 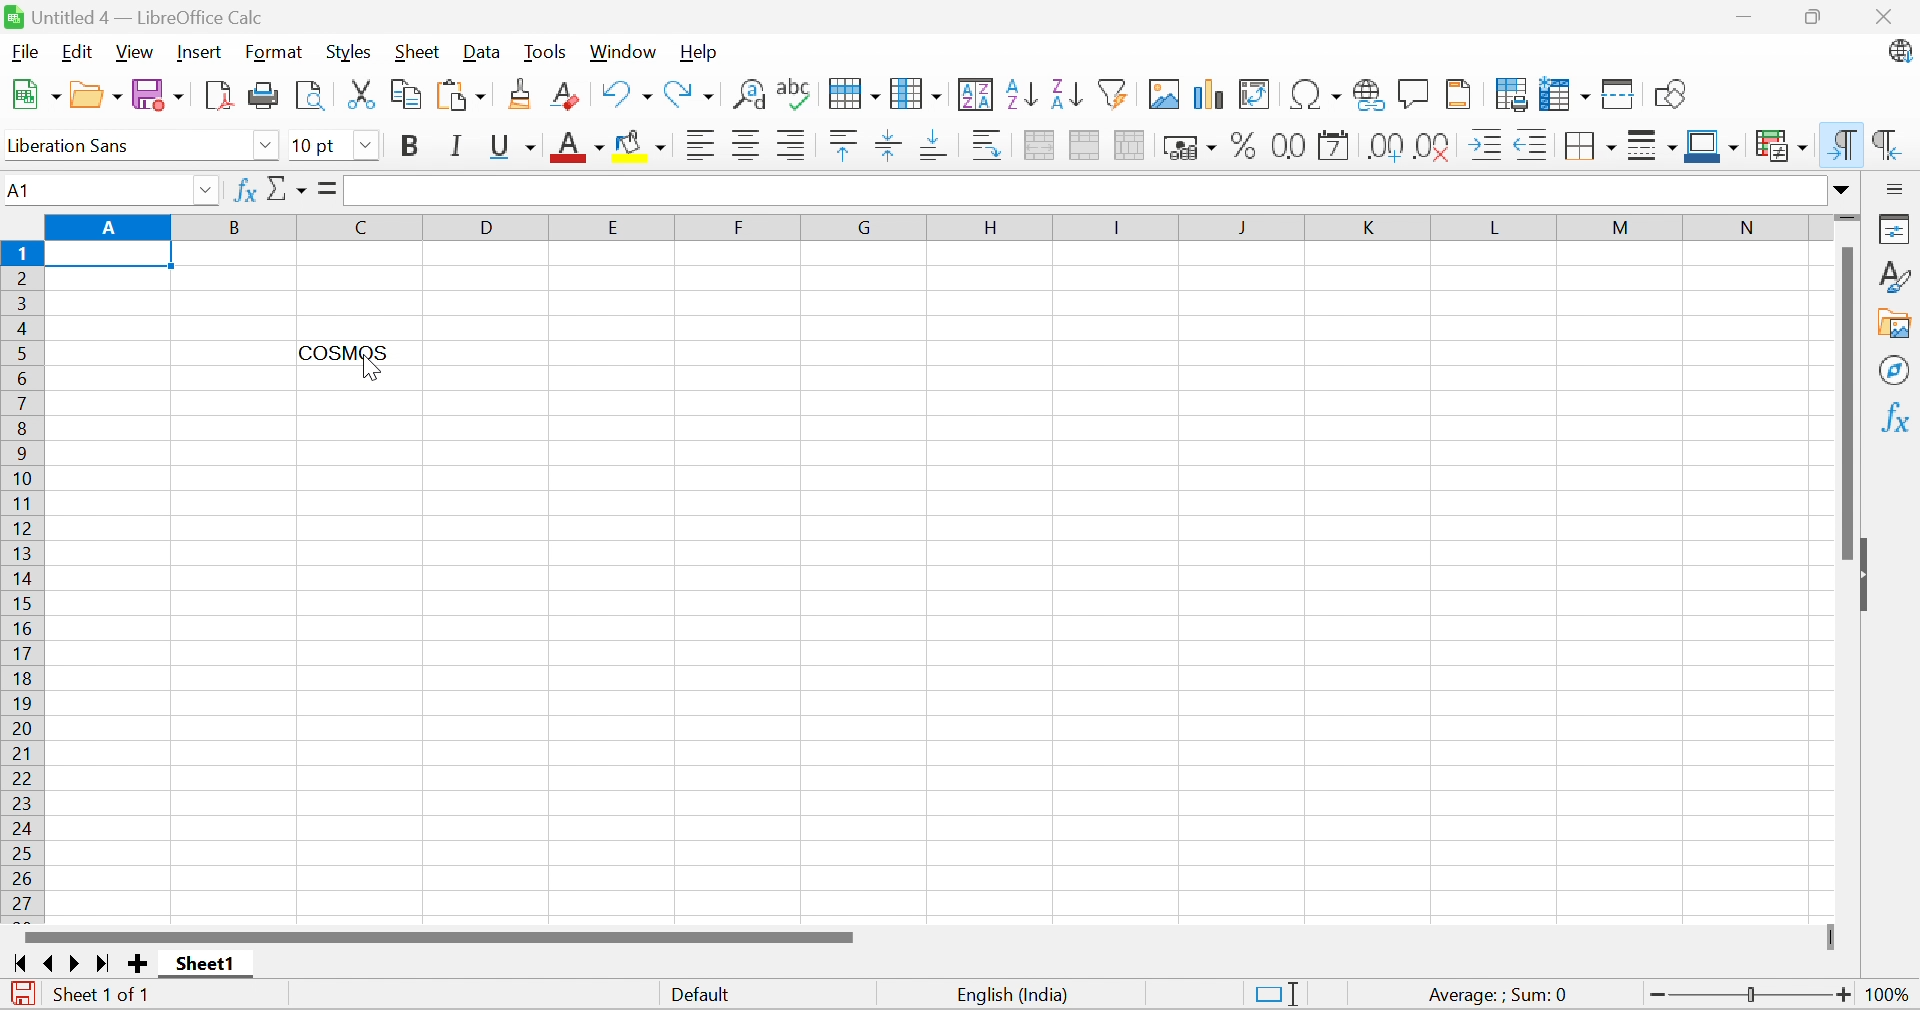 What do you see at coordinates (409, 95) in the screenshot?
I see `Copy` at bounding box center [409, 95].